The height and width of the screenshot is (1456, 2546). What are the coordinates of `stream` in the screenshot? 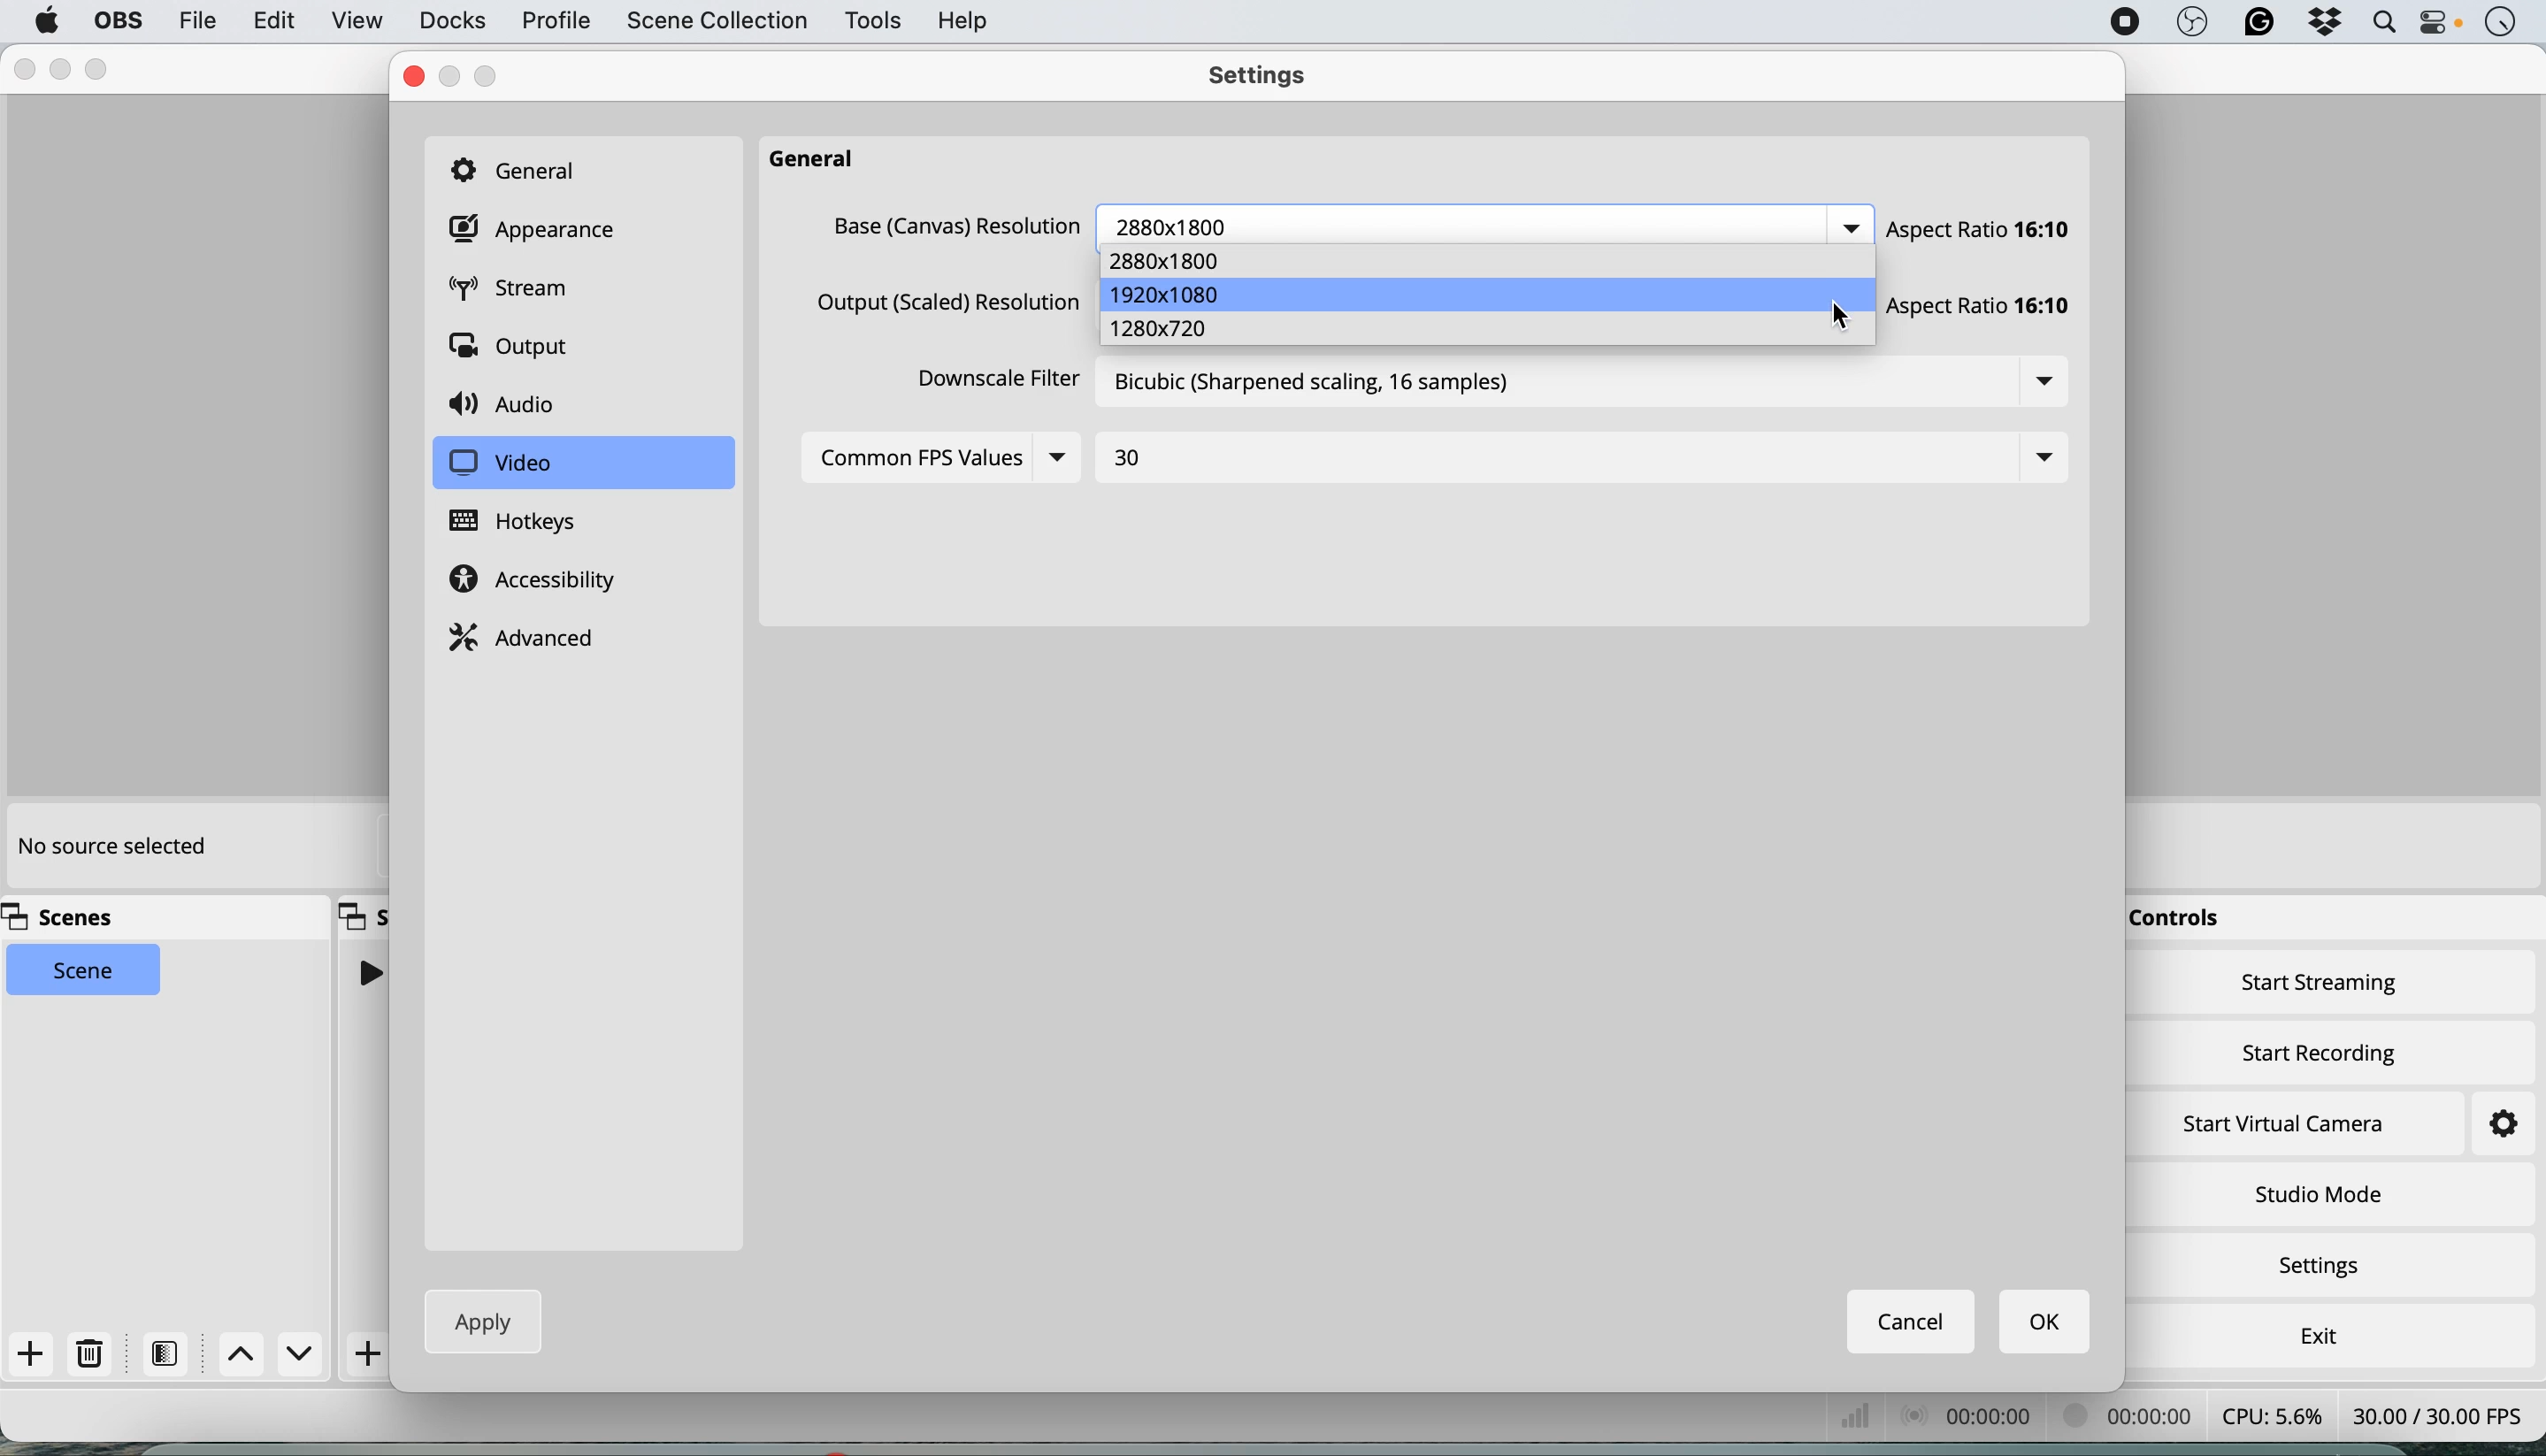 It's located at (524, 291).